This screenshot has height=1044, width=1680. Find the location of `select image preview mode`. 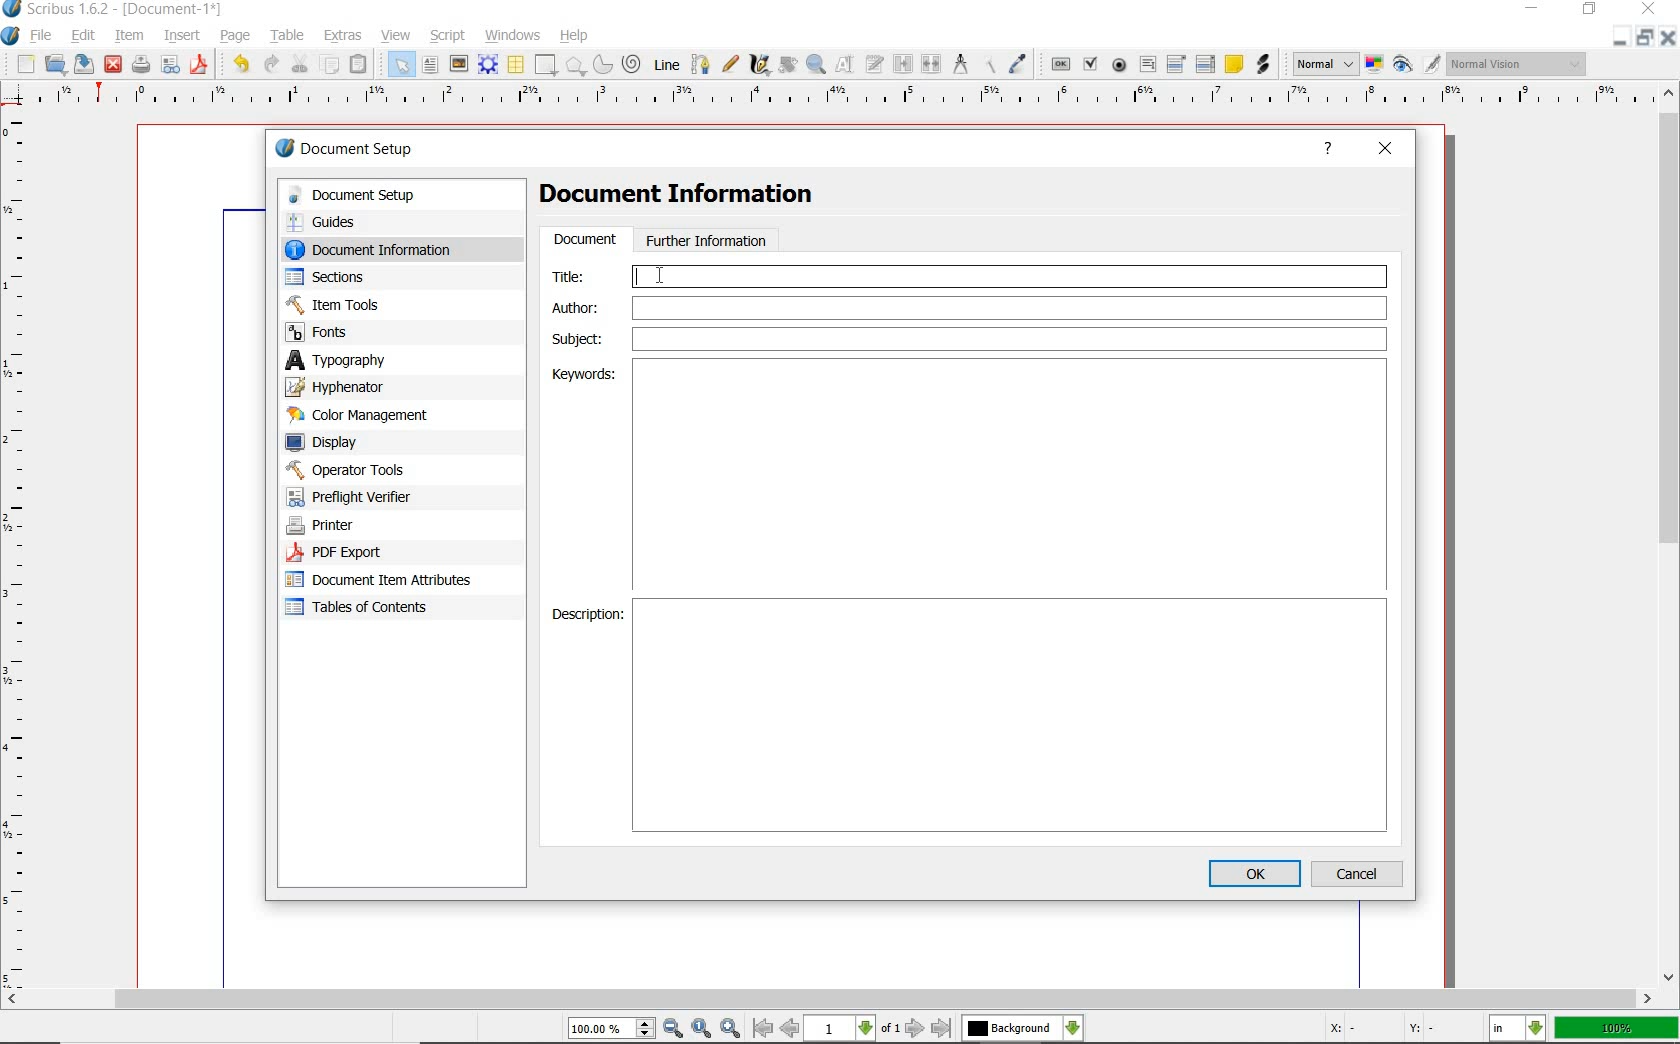

select image preview mode is located at coordinates (1325, 65).